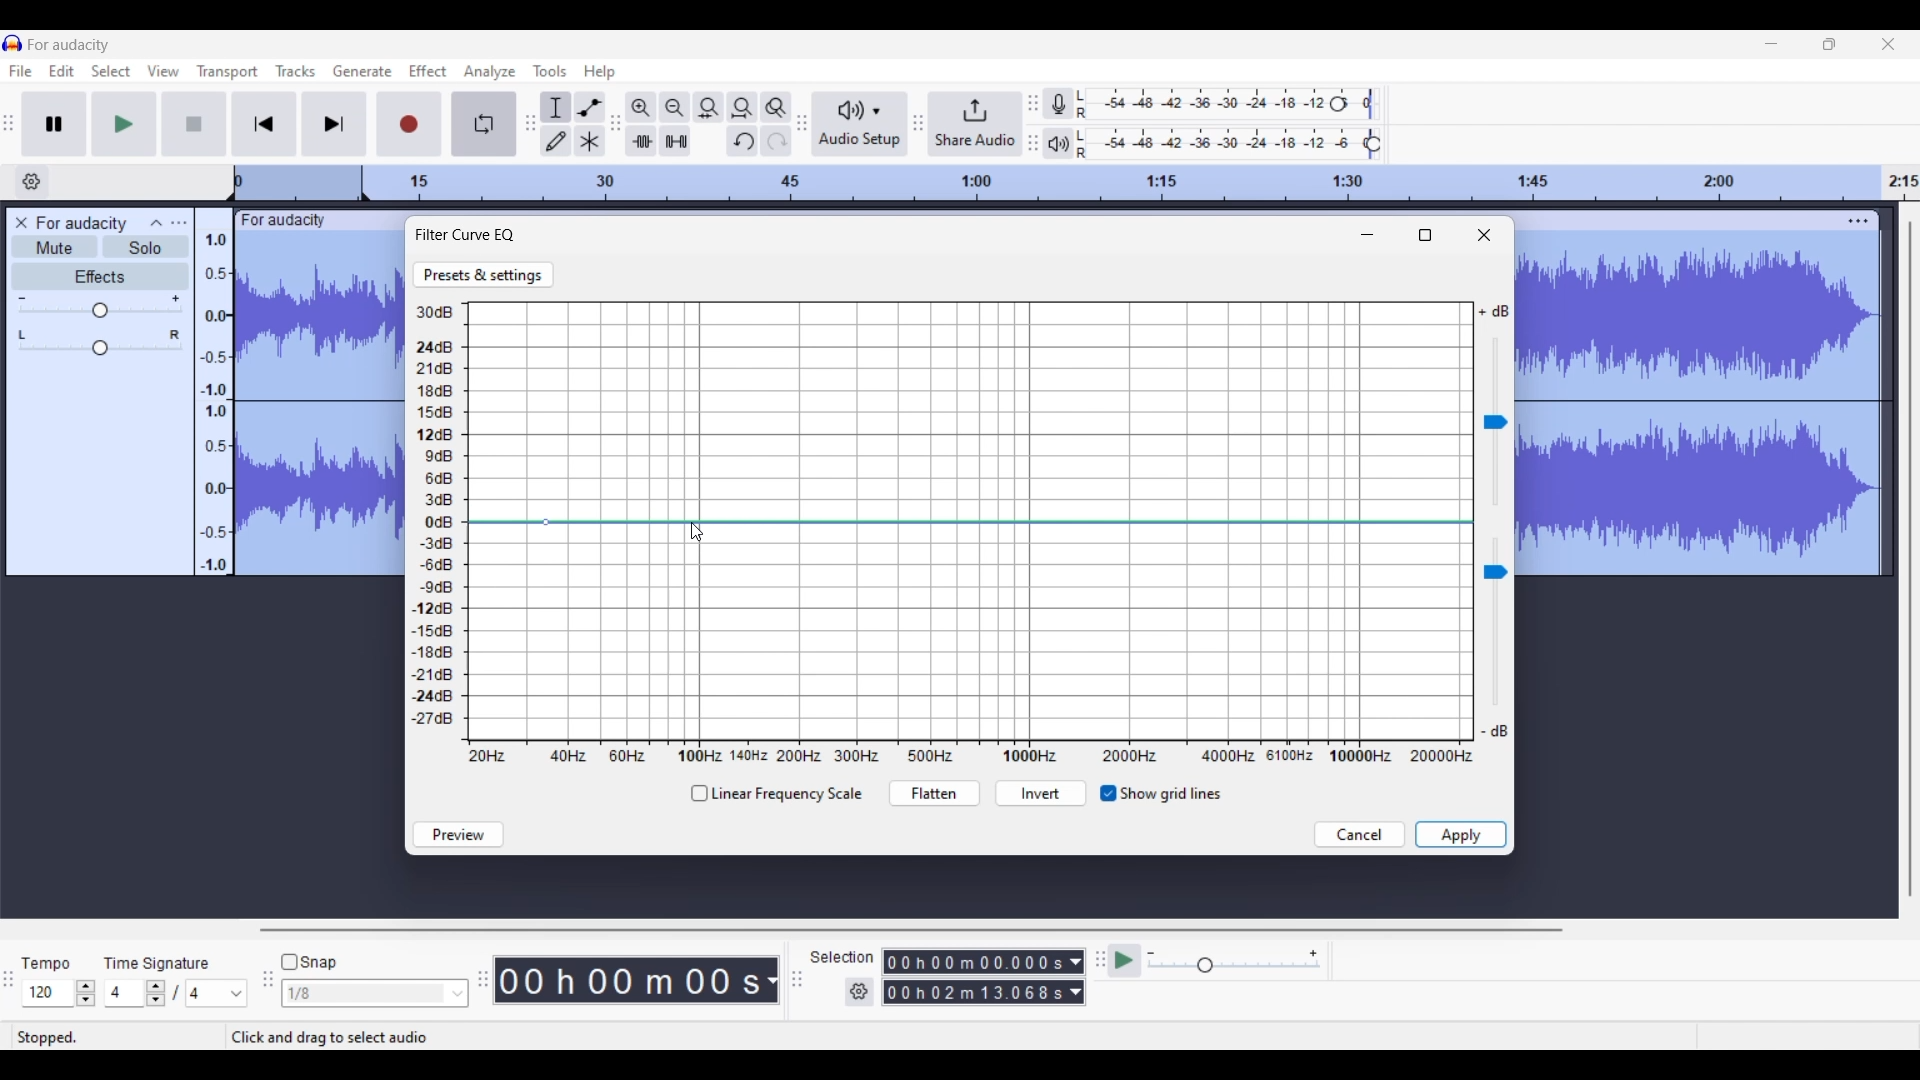  What do you see at coordinates (772, 981) in the screenshot?
I see `Audio record duration` at bounding box center [772, 981].